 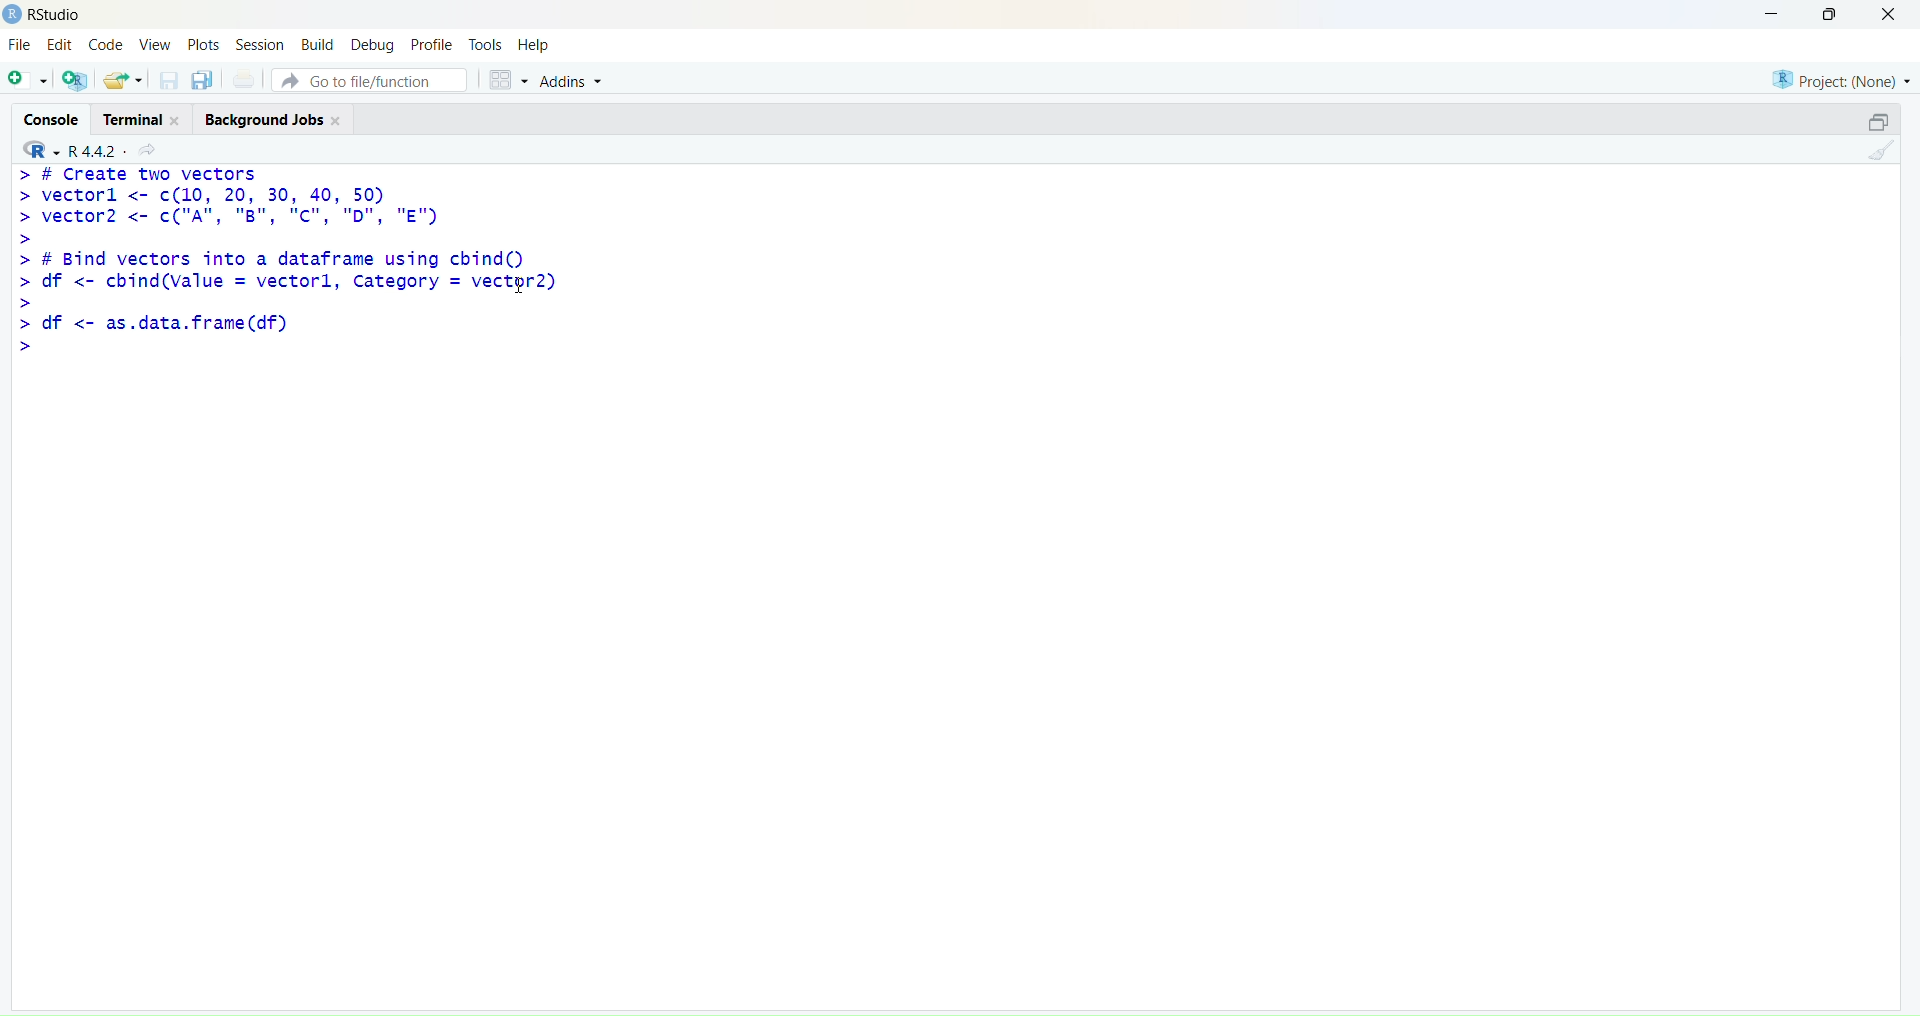 I want to click on cursor, so click(x=520, y=285).